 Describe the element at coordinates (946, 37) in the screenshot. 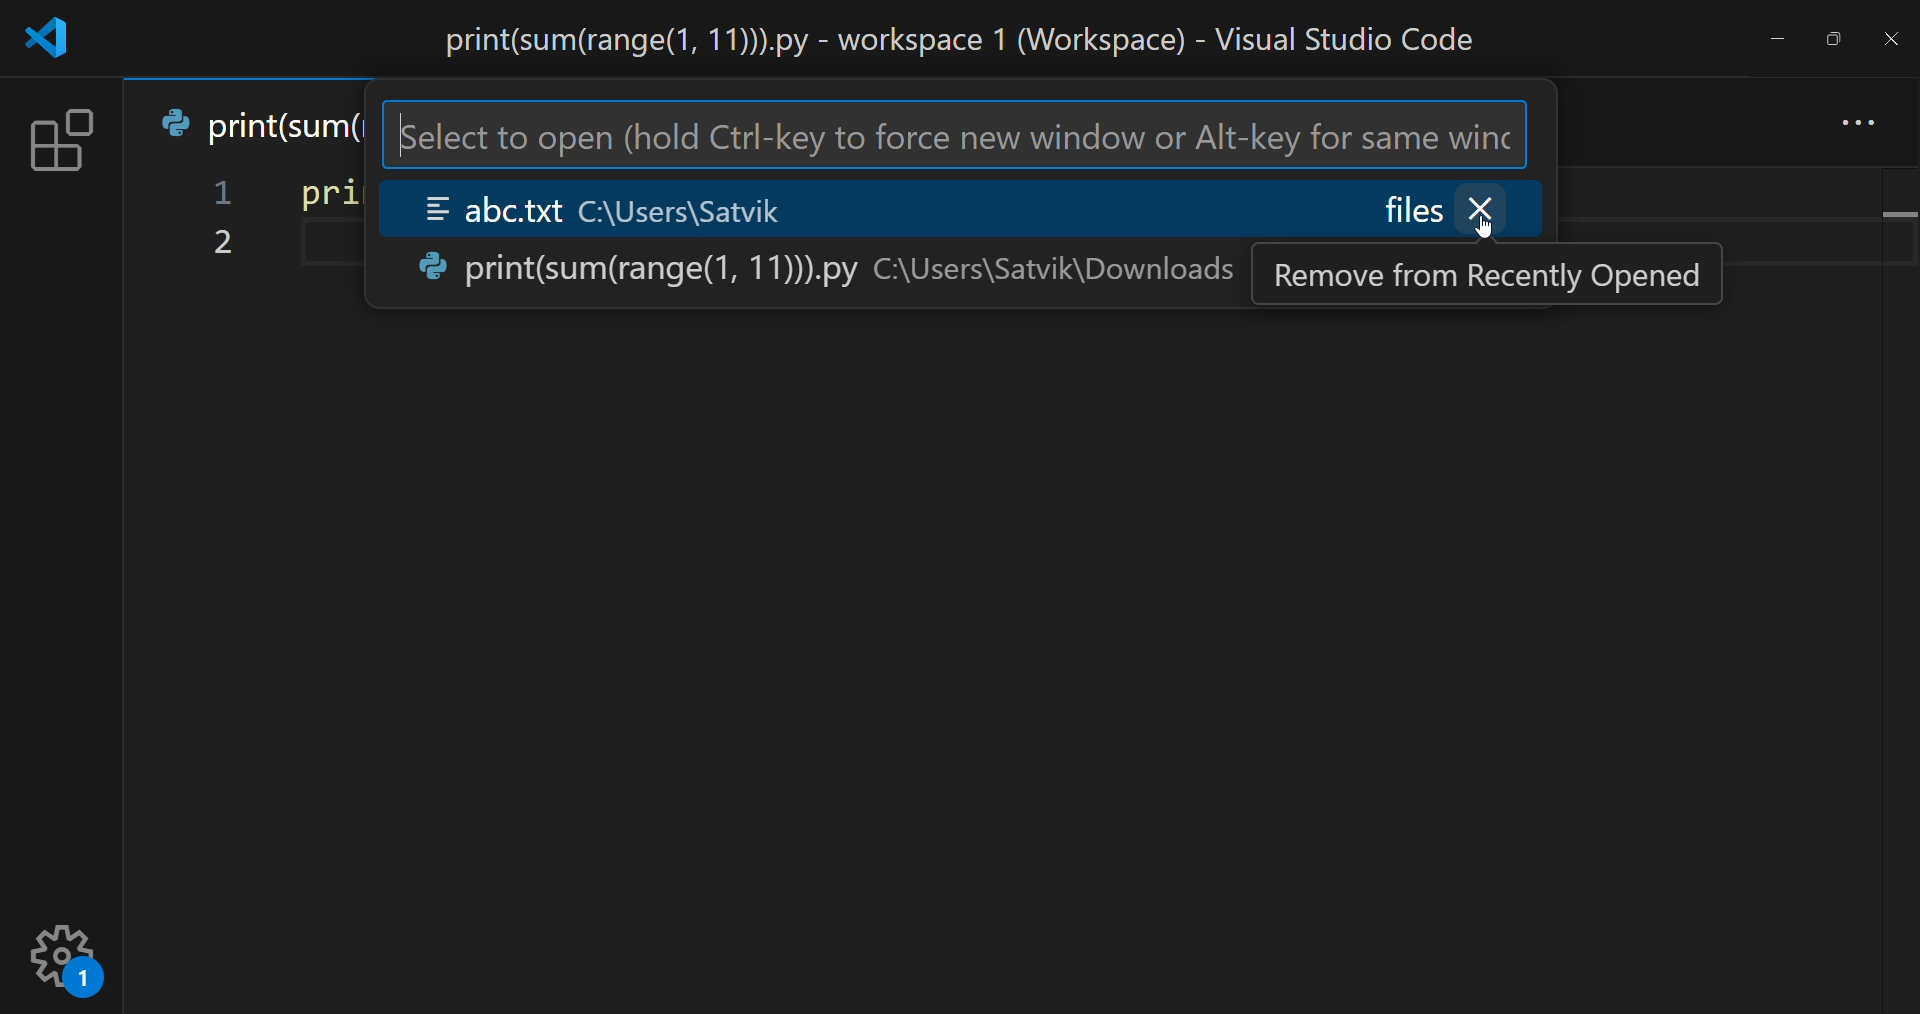

I see `print(sum(range(1, 11))).py - workspace 1 (Workspace) - Visual Studio Code` at that location.